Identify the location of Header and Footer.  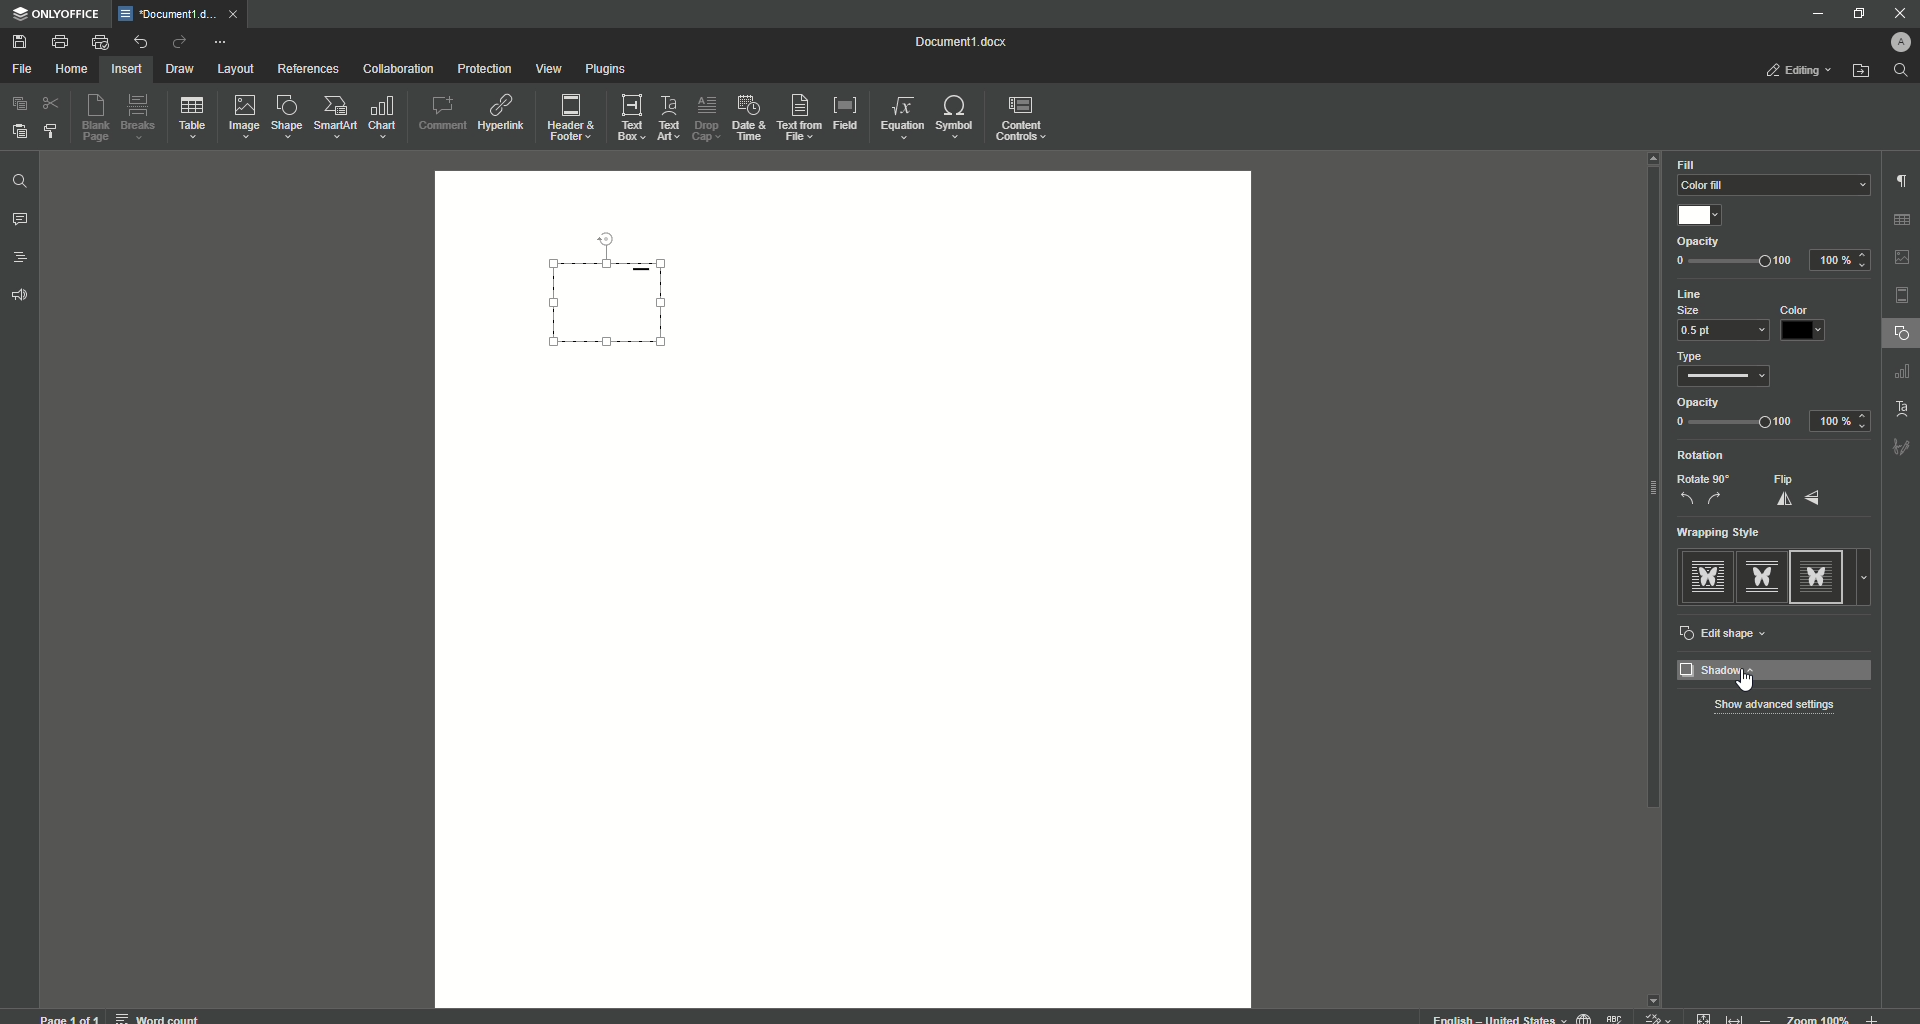
(569, 119).